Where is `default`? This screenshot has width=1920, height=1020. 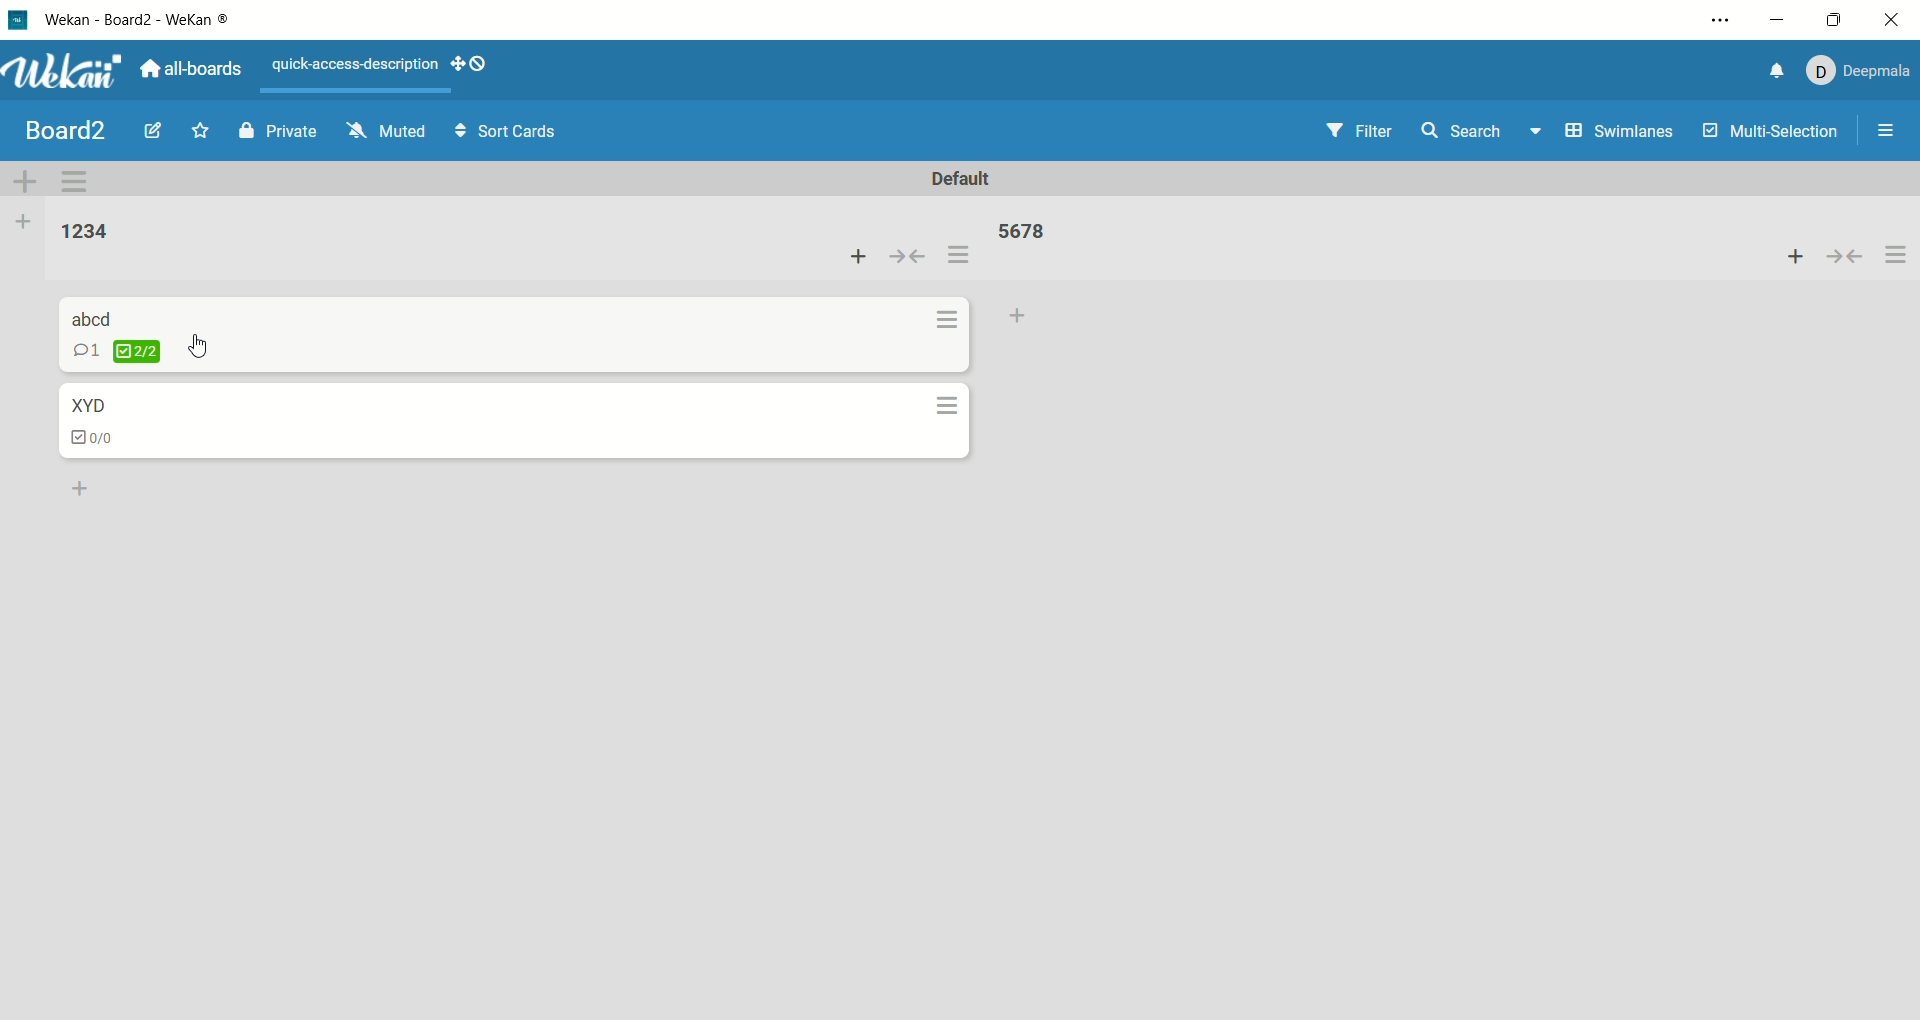
default is located at coordinates (970, 181).